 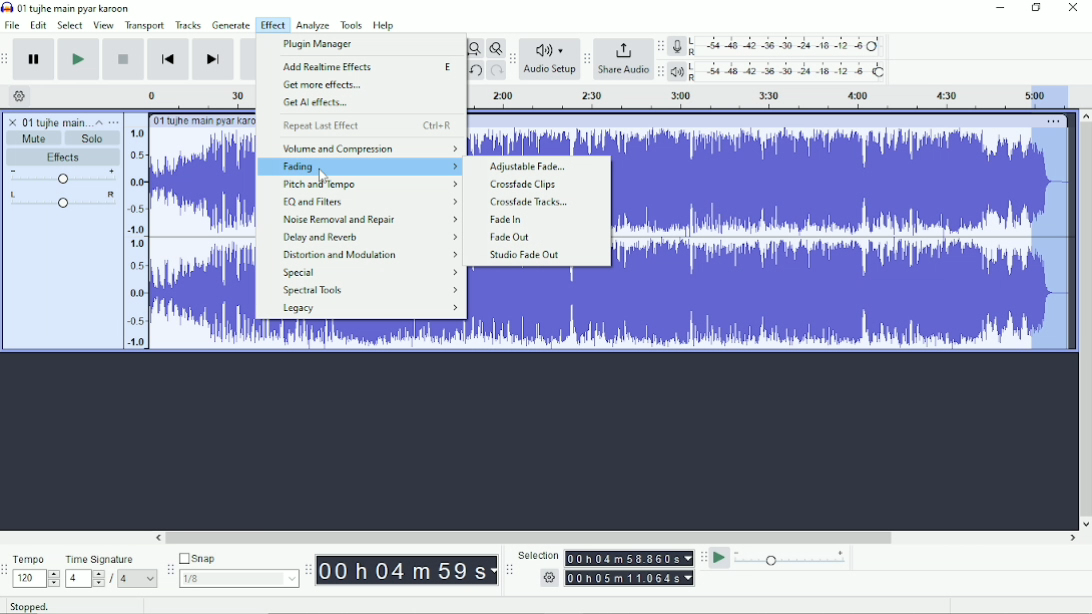 What do you see at coordinates (326, 85) in the screenshot?
I see `Get more effects` at bounding box center [326, 85].